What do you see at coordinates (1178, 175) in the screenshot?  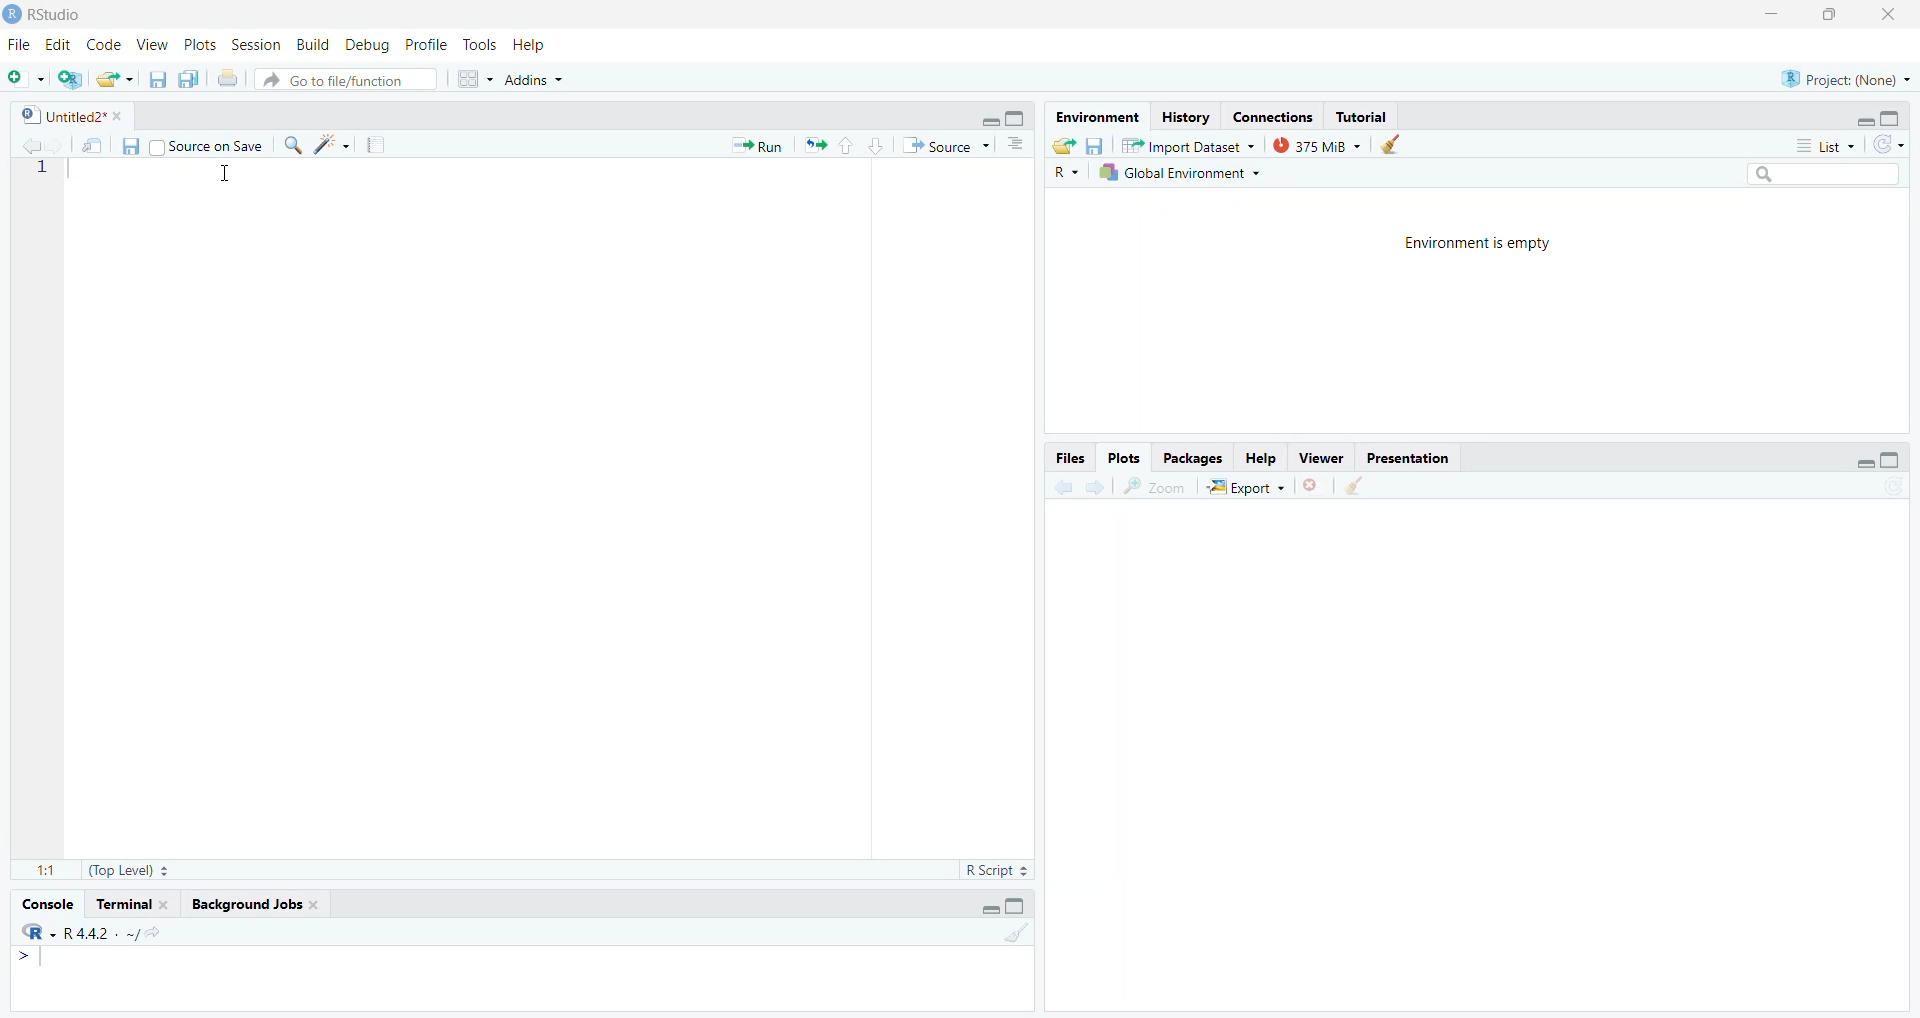 I see `1h Global Environment +` at bounding box center [1178, 175].